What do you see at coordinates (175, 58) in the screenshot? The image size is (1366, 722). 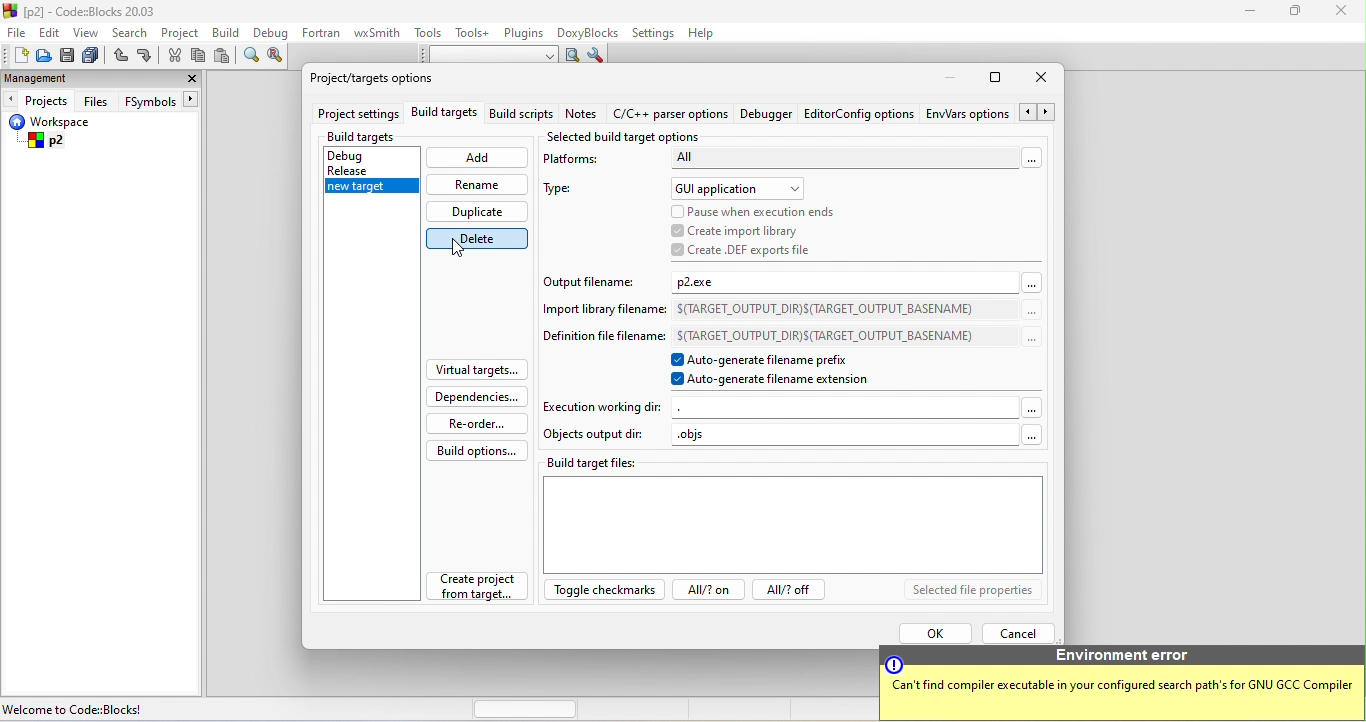 I see `cut` at bounding box center [175, 58].